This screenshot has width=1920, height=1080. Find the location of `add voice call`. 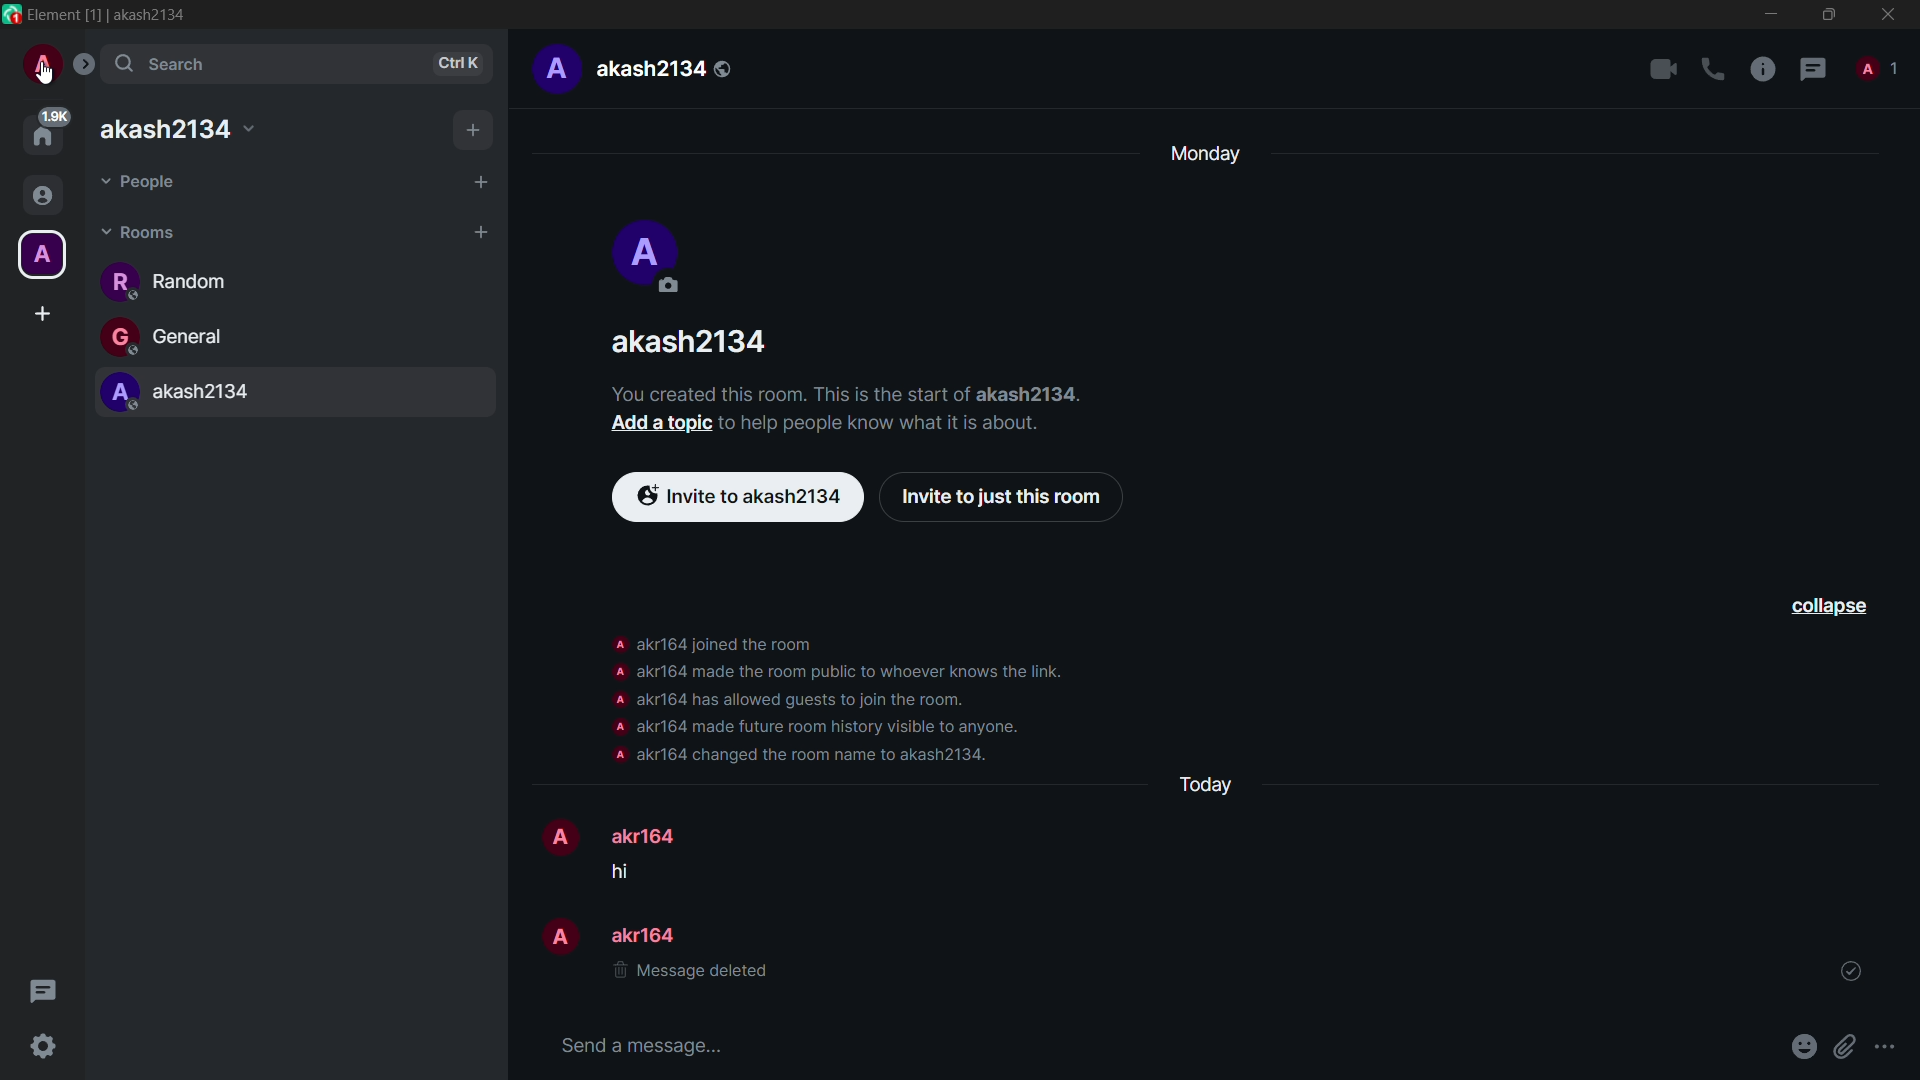

add voice call is located at coordinates (1713, 70).